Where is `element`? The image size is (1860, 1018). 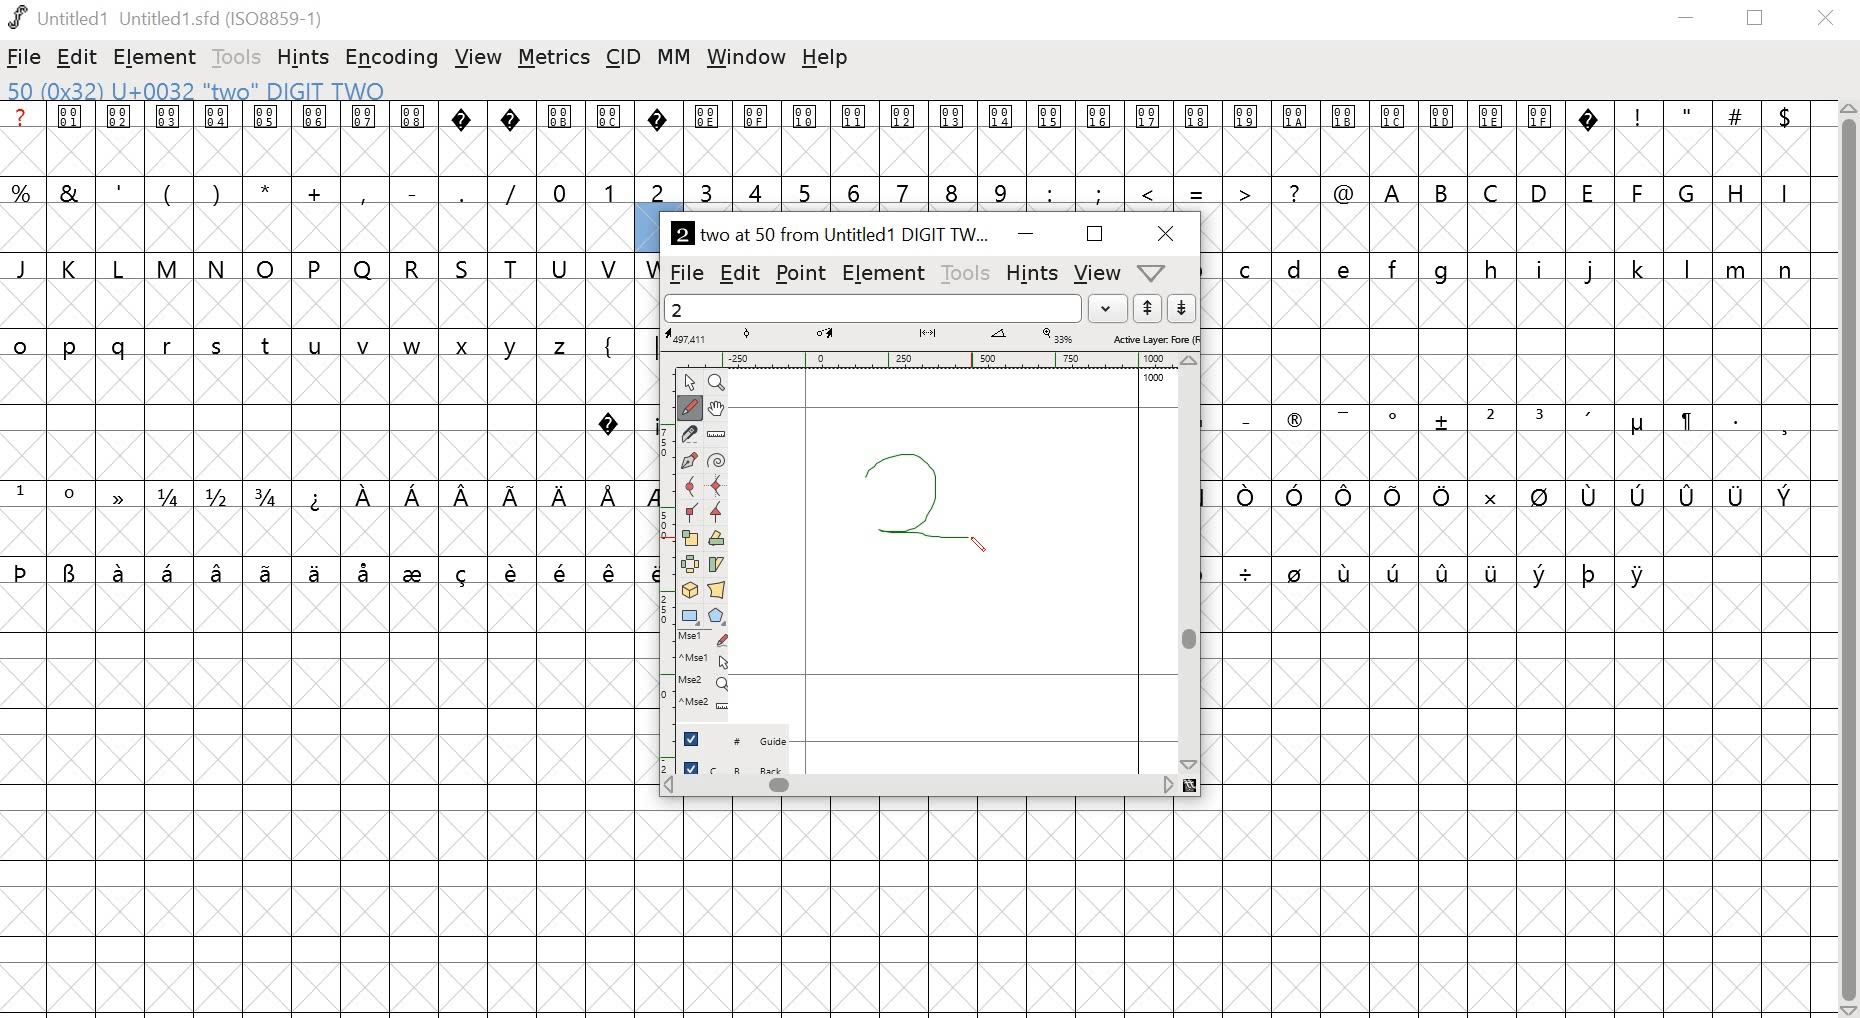 element is located at coordinates (887, 273).